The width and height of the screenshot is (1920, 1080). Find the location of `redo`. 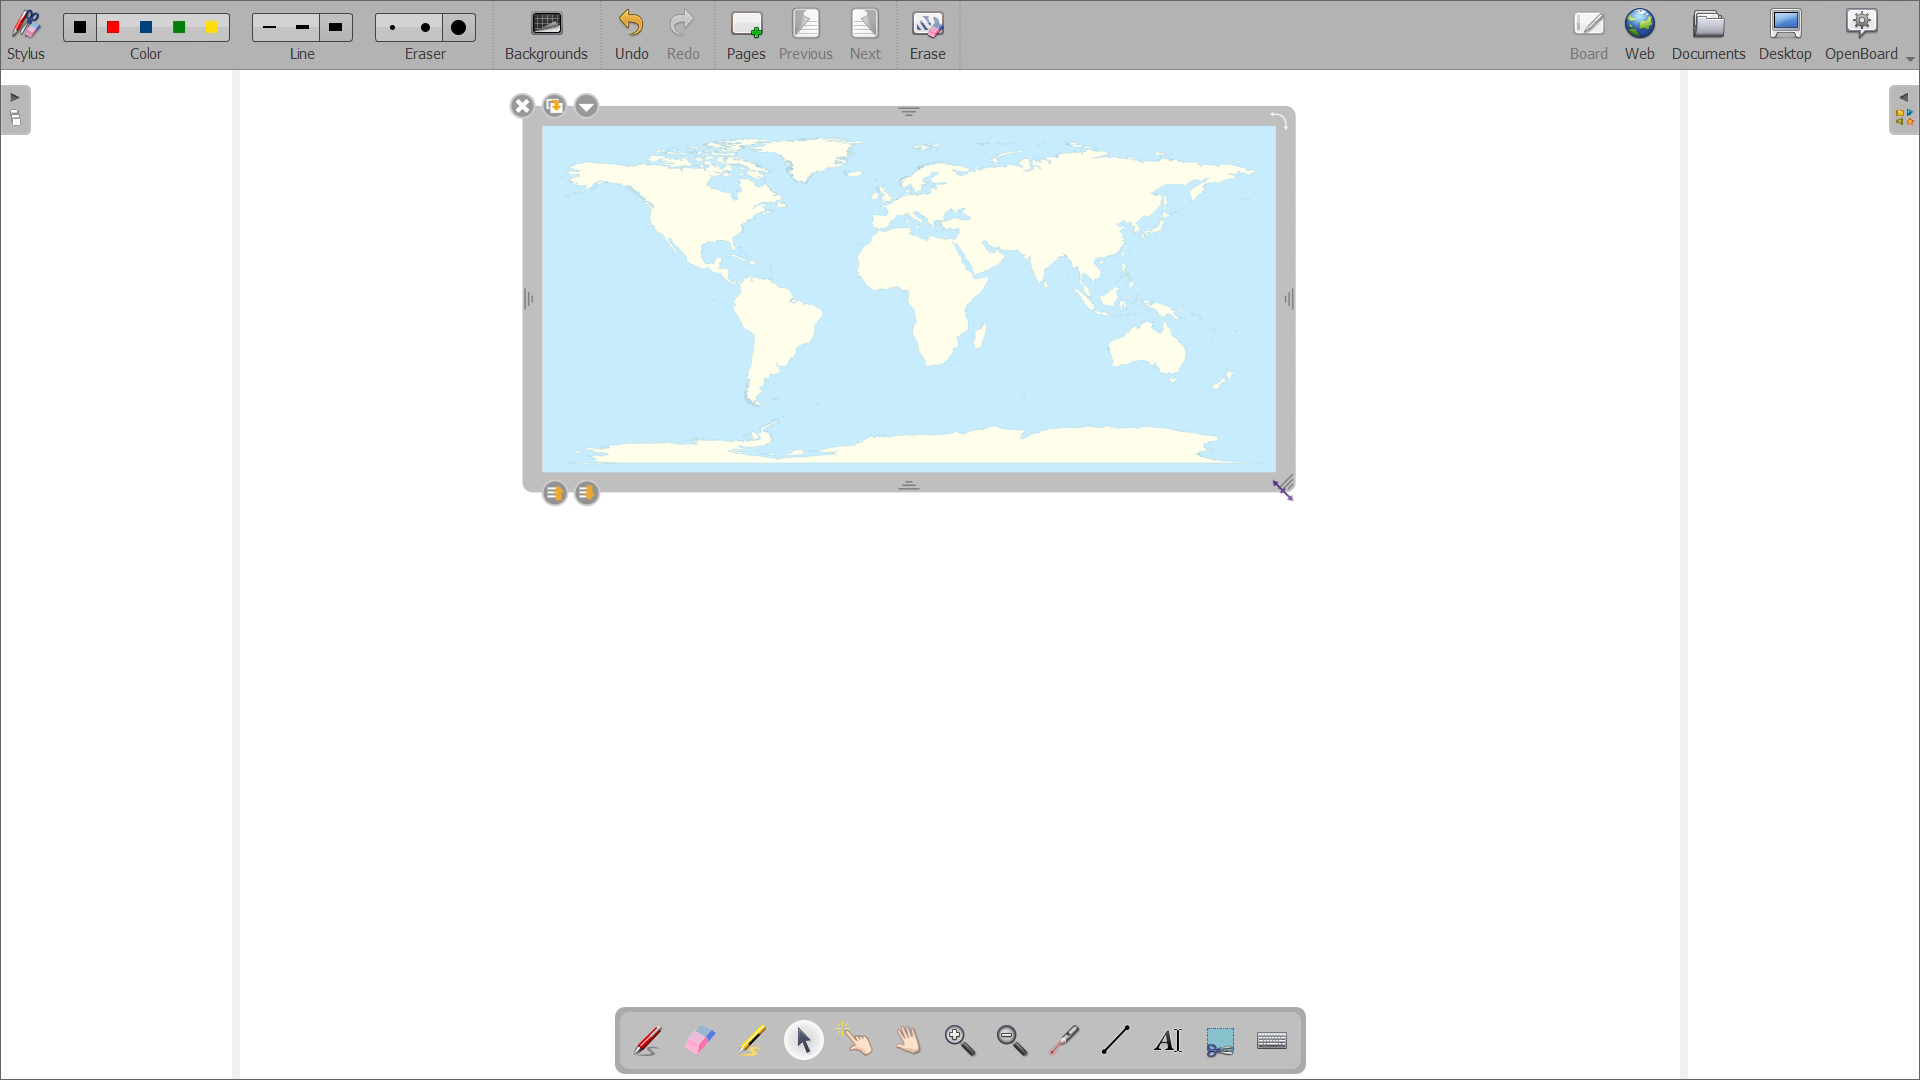

redo is located at coordinates (683, 34).